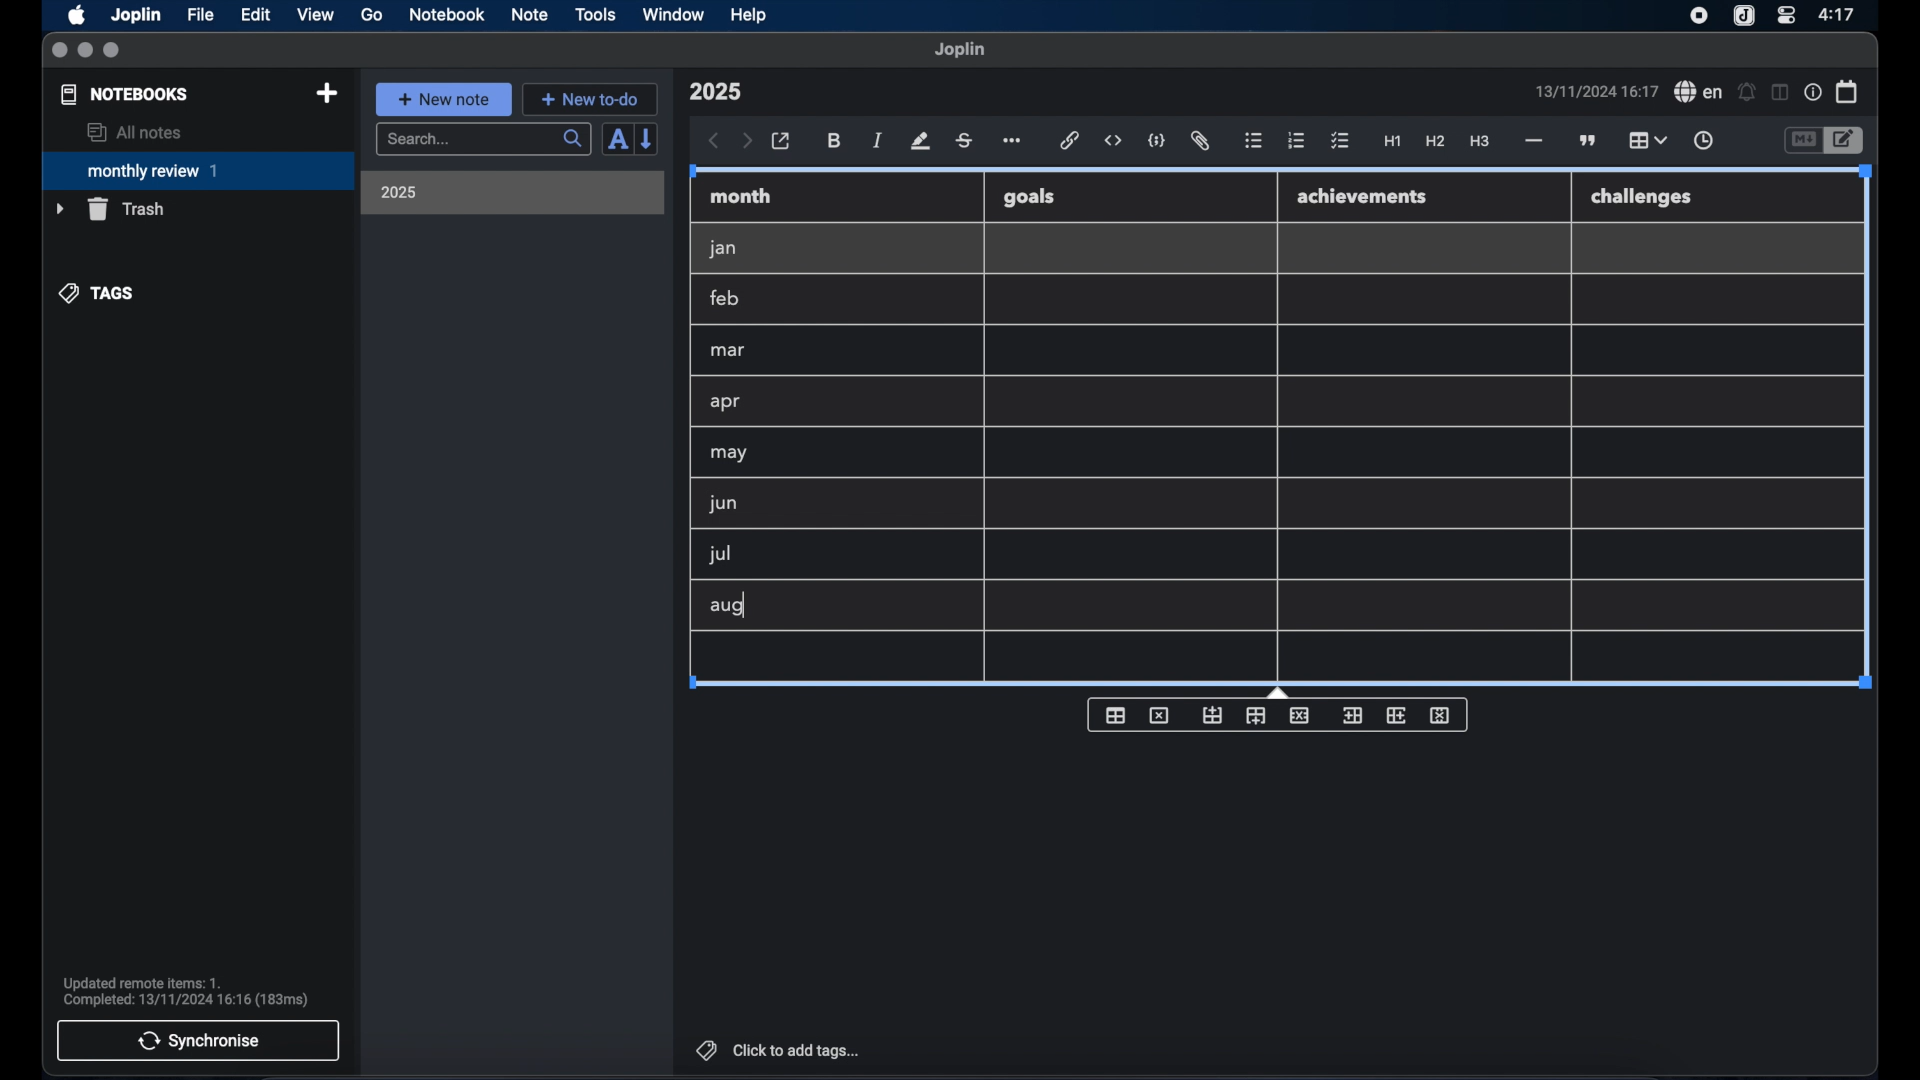 The image size is (1920, 1080). Describe the element at coordinates (1157, 142) in the screenshot. I see `code` at that location.